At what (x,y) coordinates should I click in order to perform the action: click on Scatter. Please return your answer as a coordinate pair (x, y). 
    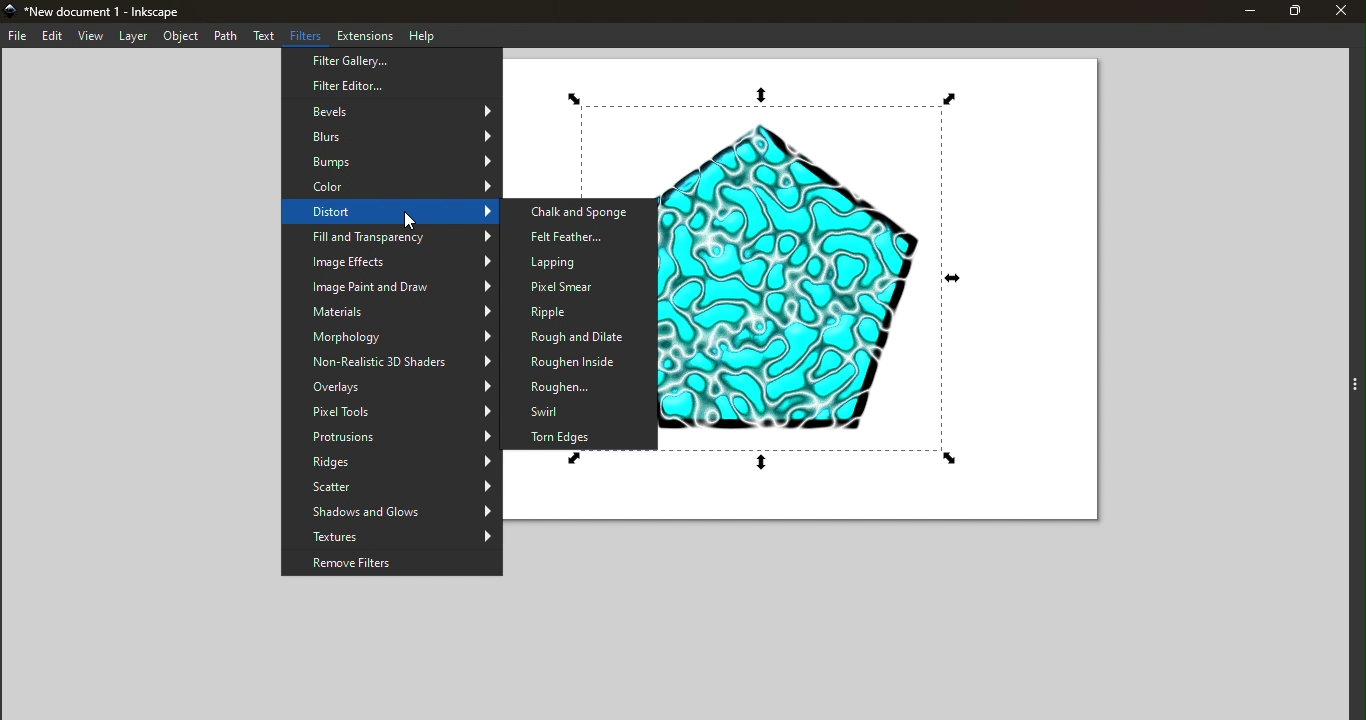
    Looking at the image, I should click on (391, 486).